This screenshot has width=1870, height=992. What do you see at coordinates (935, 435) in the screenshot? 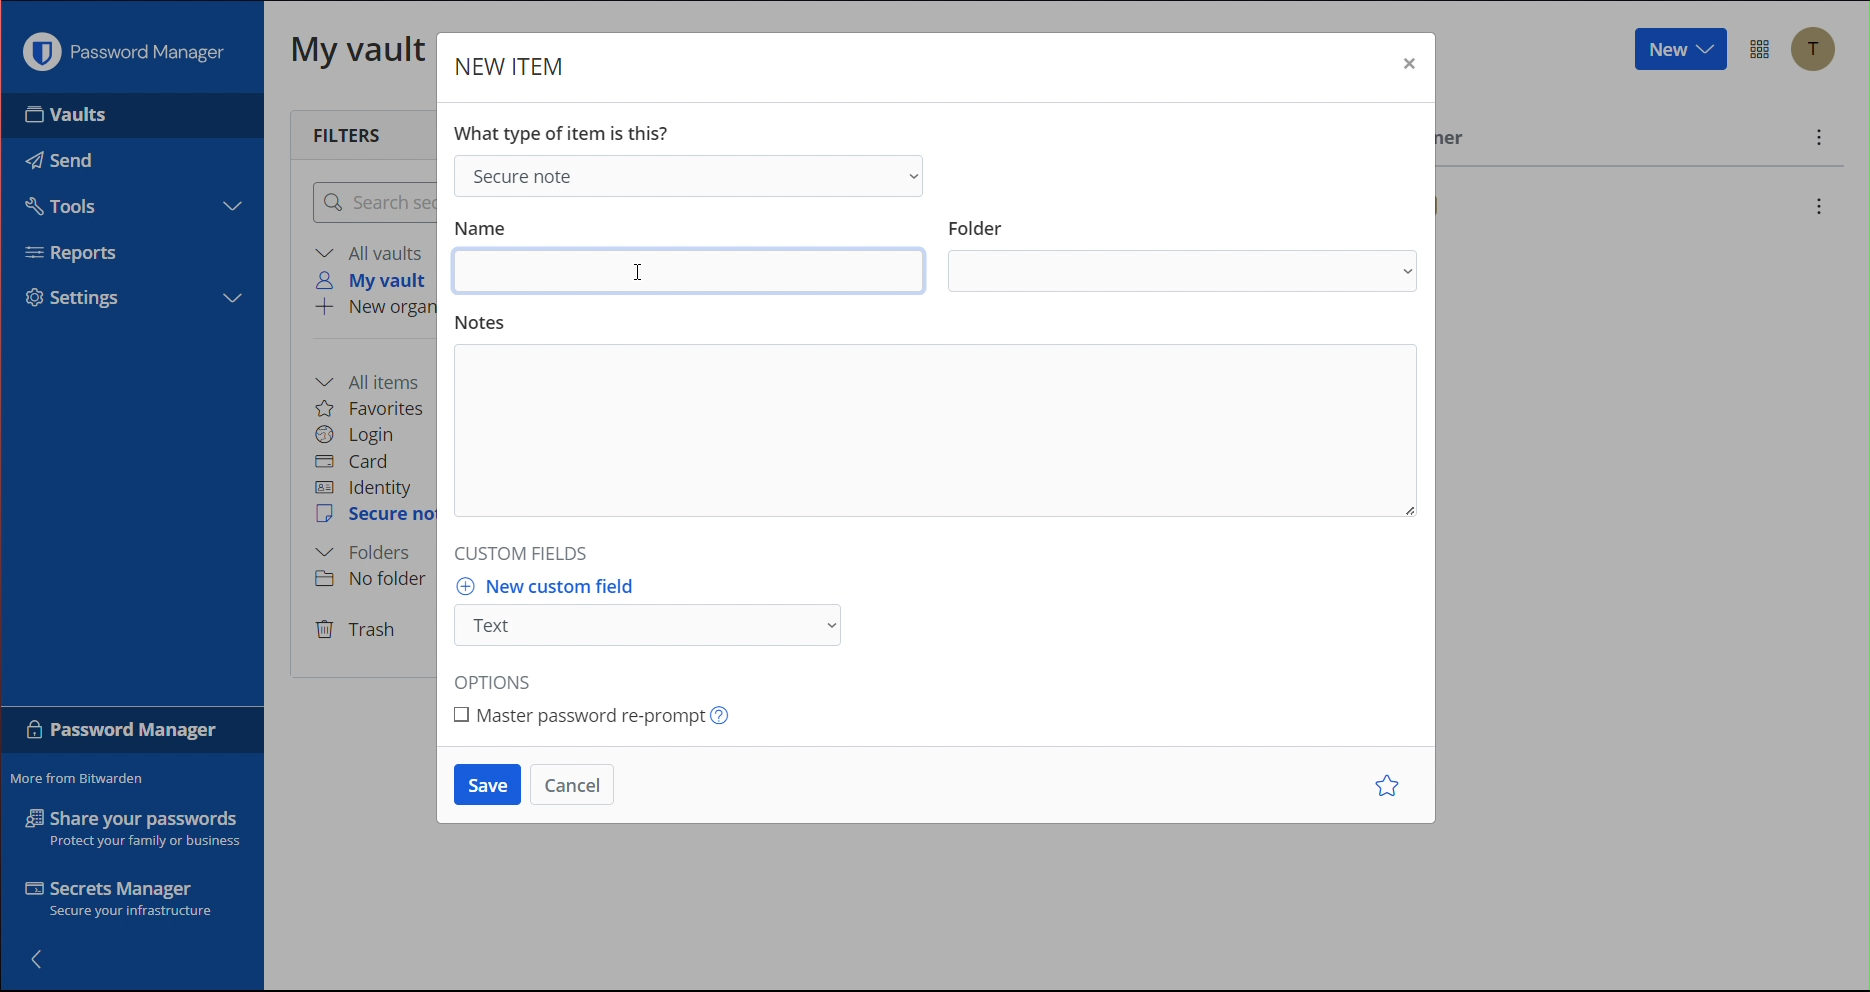
I see `Notes` at bounding box center [935, 435].